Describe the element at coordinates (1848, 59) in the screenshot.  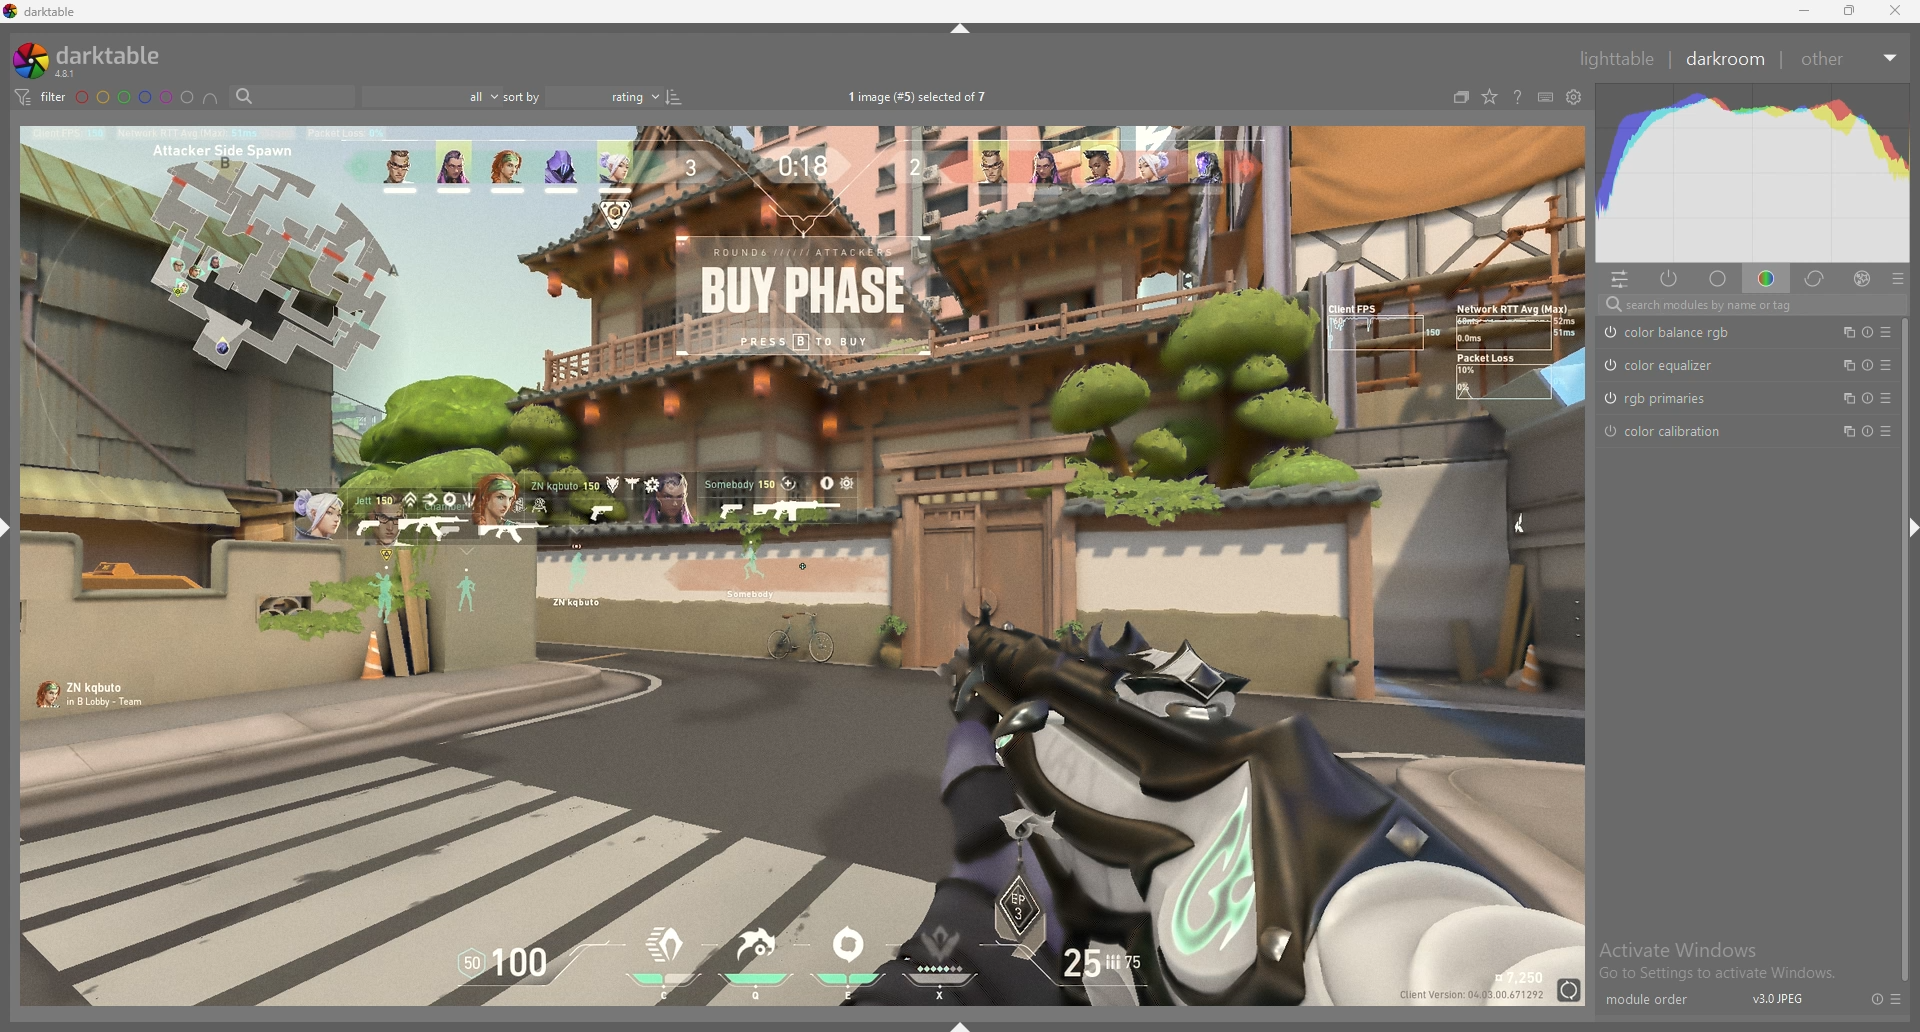
I see `other` at that location.